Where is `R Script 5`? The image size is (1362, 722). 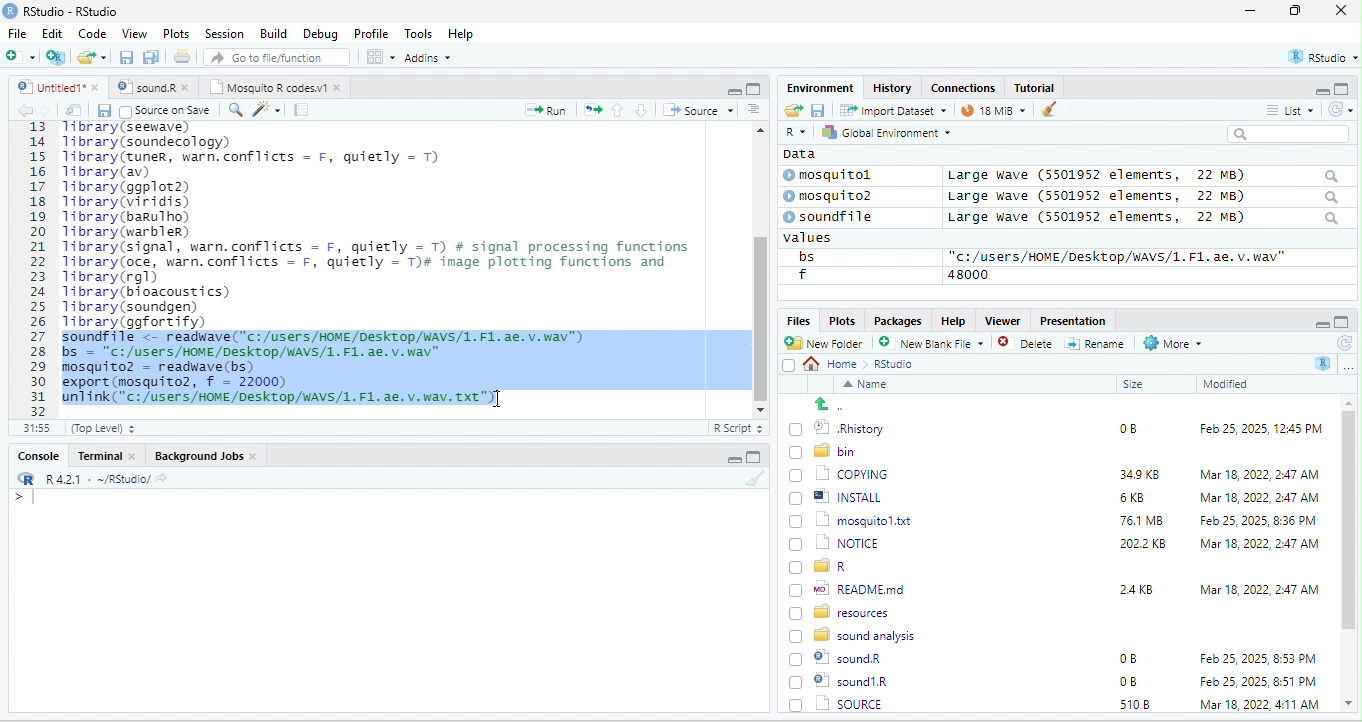
R Script 5 is located at coordinates (739, 428).